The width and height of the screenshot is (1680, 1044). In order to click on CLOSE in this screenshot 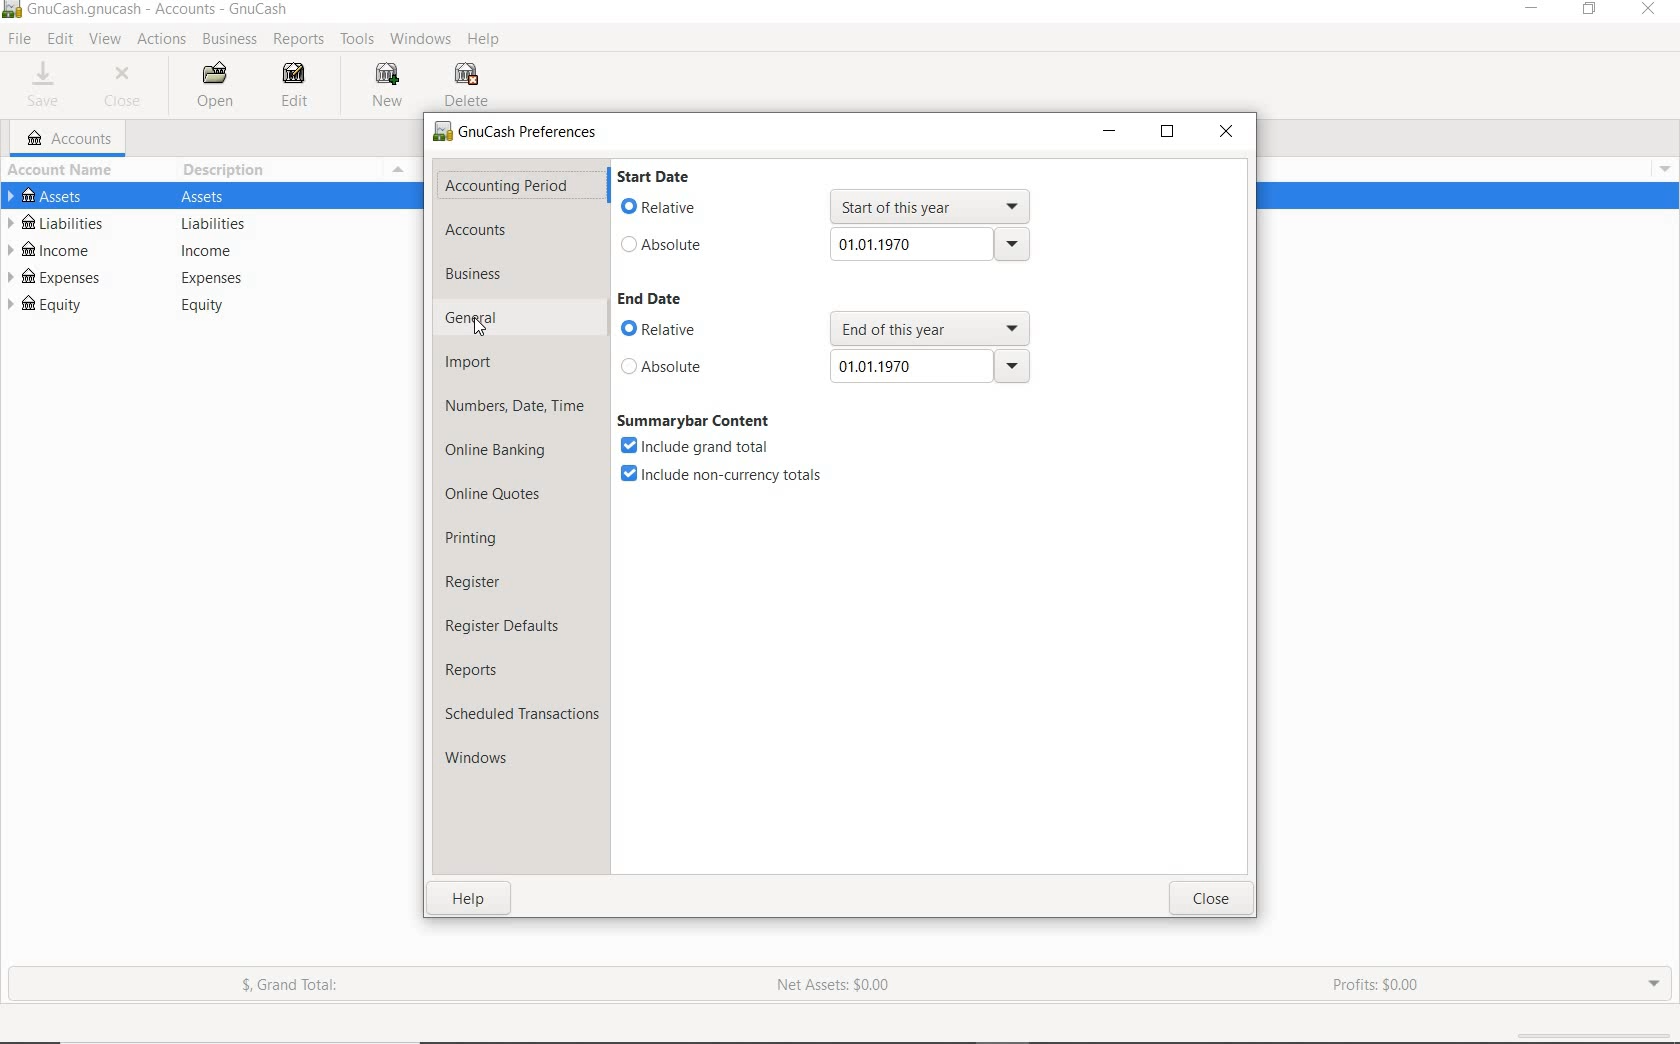, I will do `click(1651, 11)`.